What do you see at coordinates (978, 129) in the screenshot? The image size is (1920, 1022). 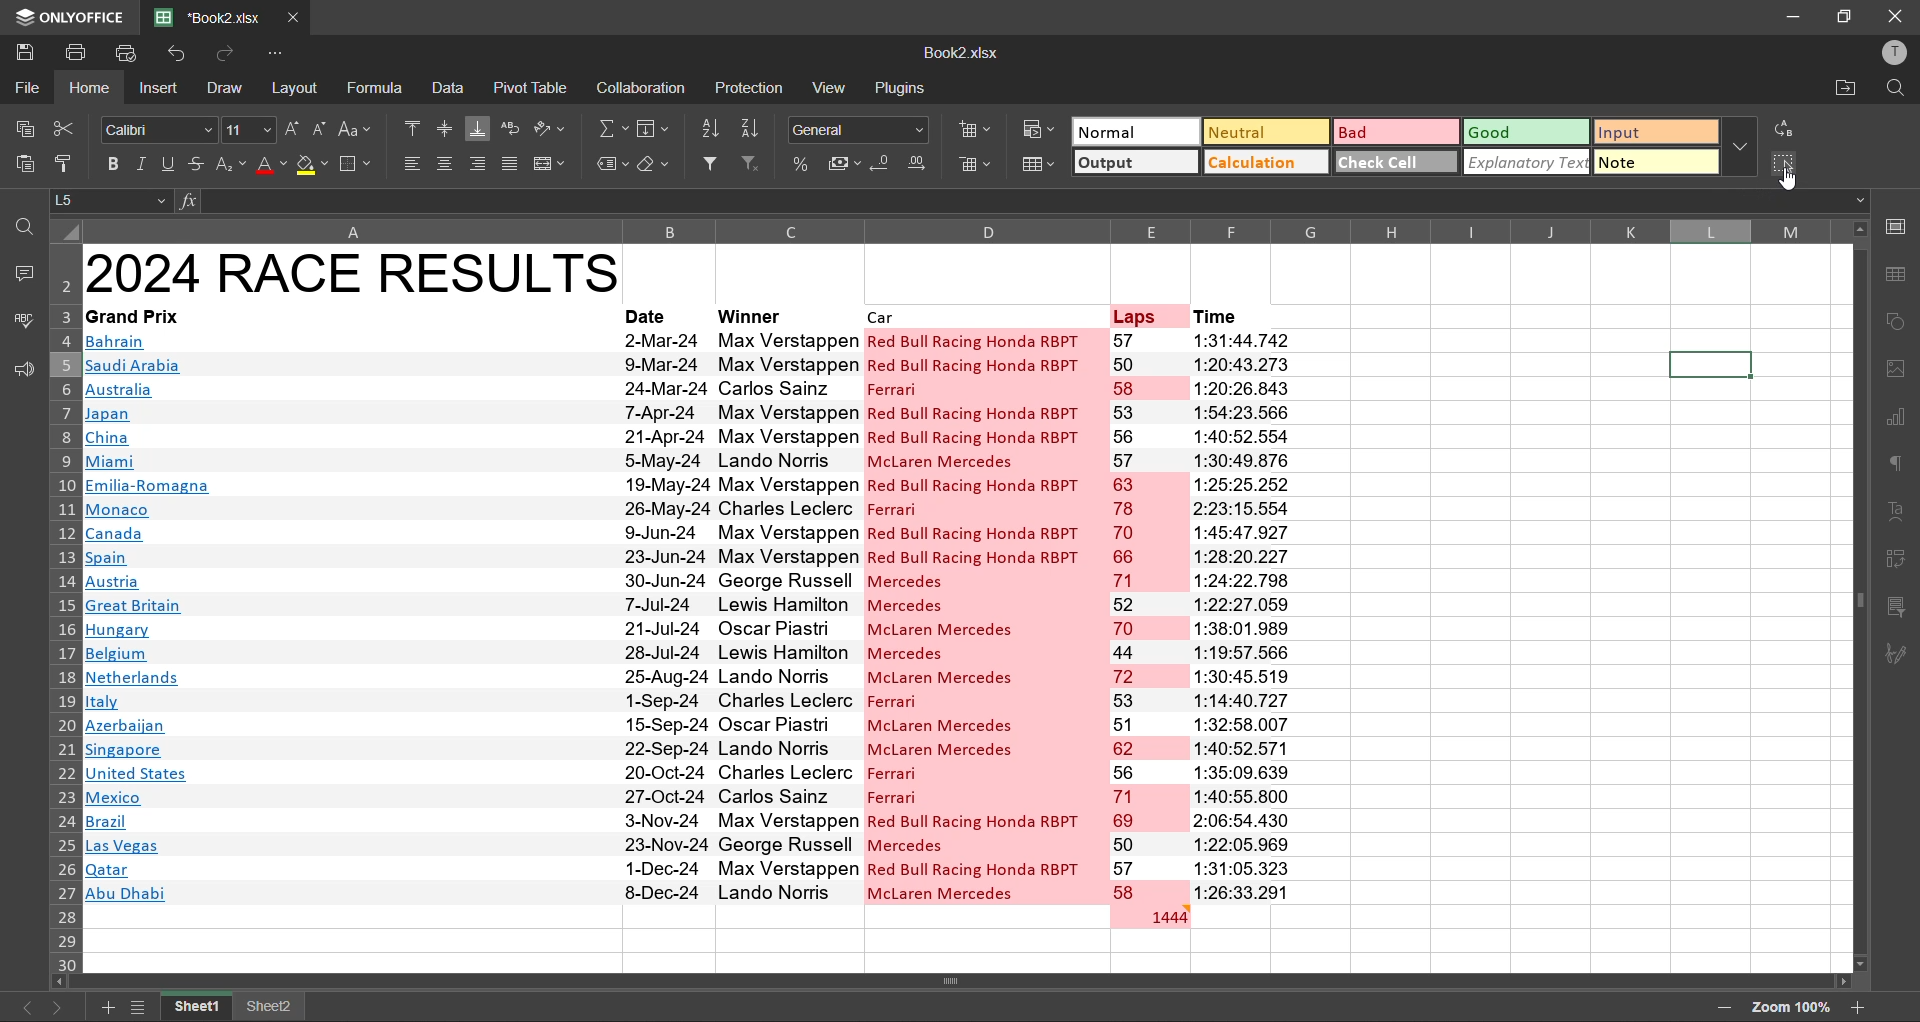 I see `insert cells` at bounding box center [978, 129].